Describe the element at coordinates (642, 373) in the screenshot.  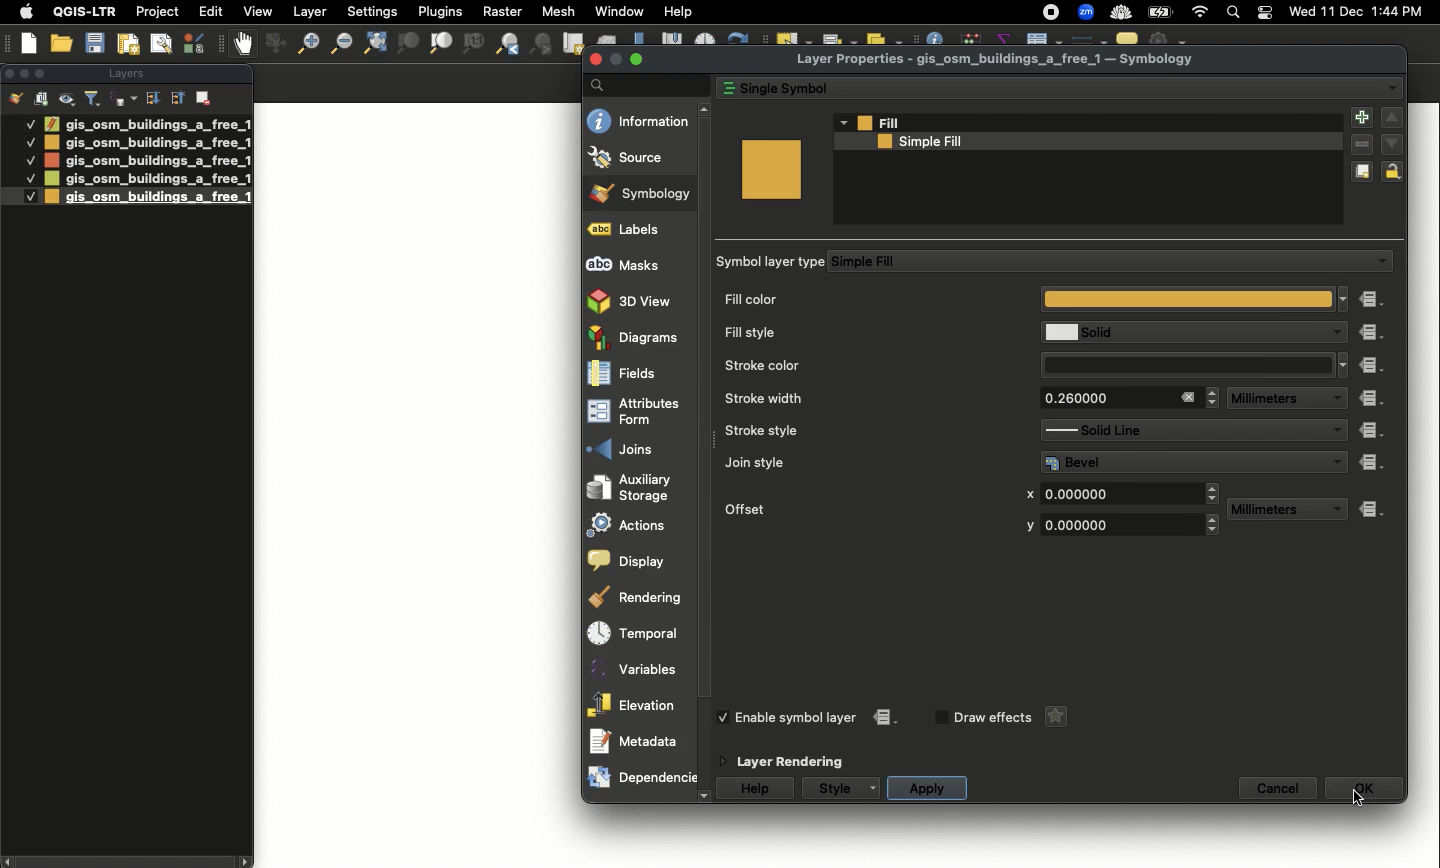
I see `Fields` at that location.